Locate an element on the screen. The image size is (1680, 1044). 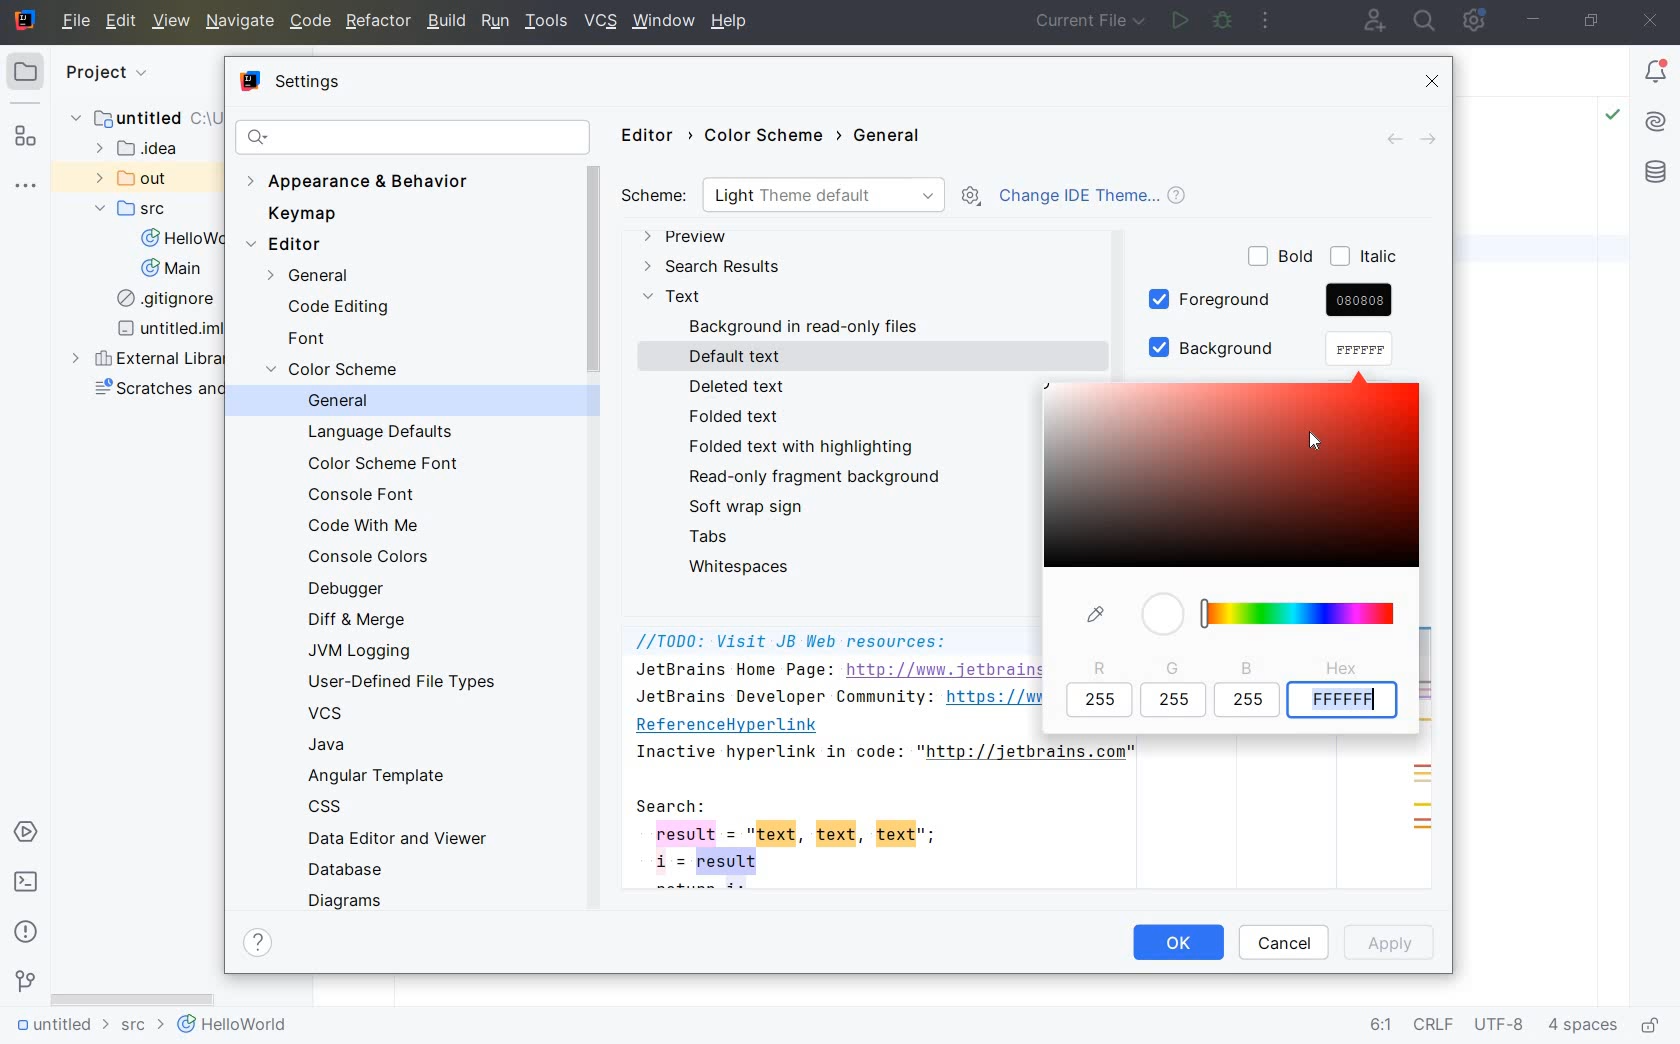
REFACTOR is located at coordinates (376, 24).